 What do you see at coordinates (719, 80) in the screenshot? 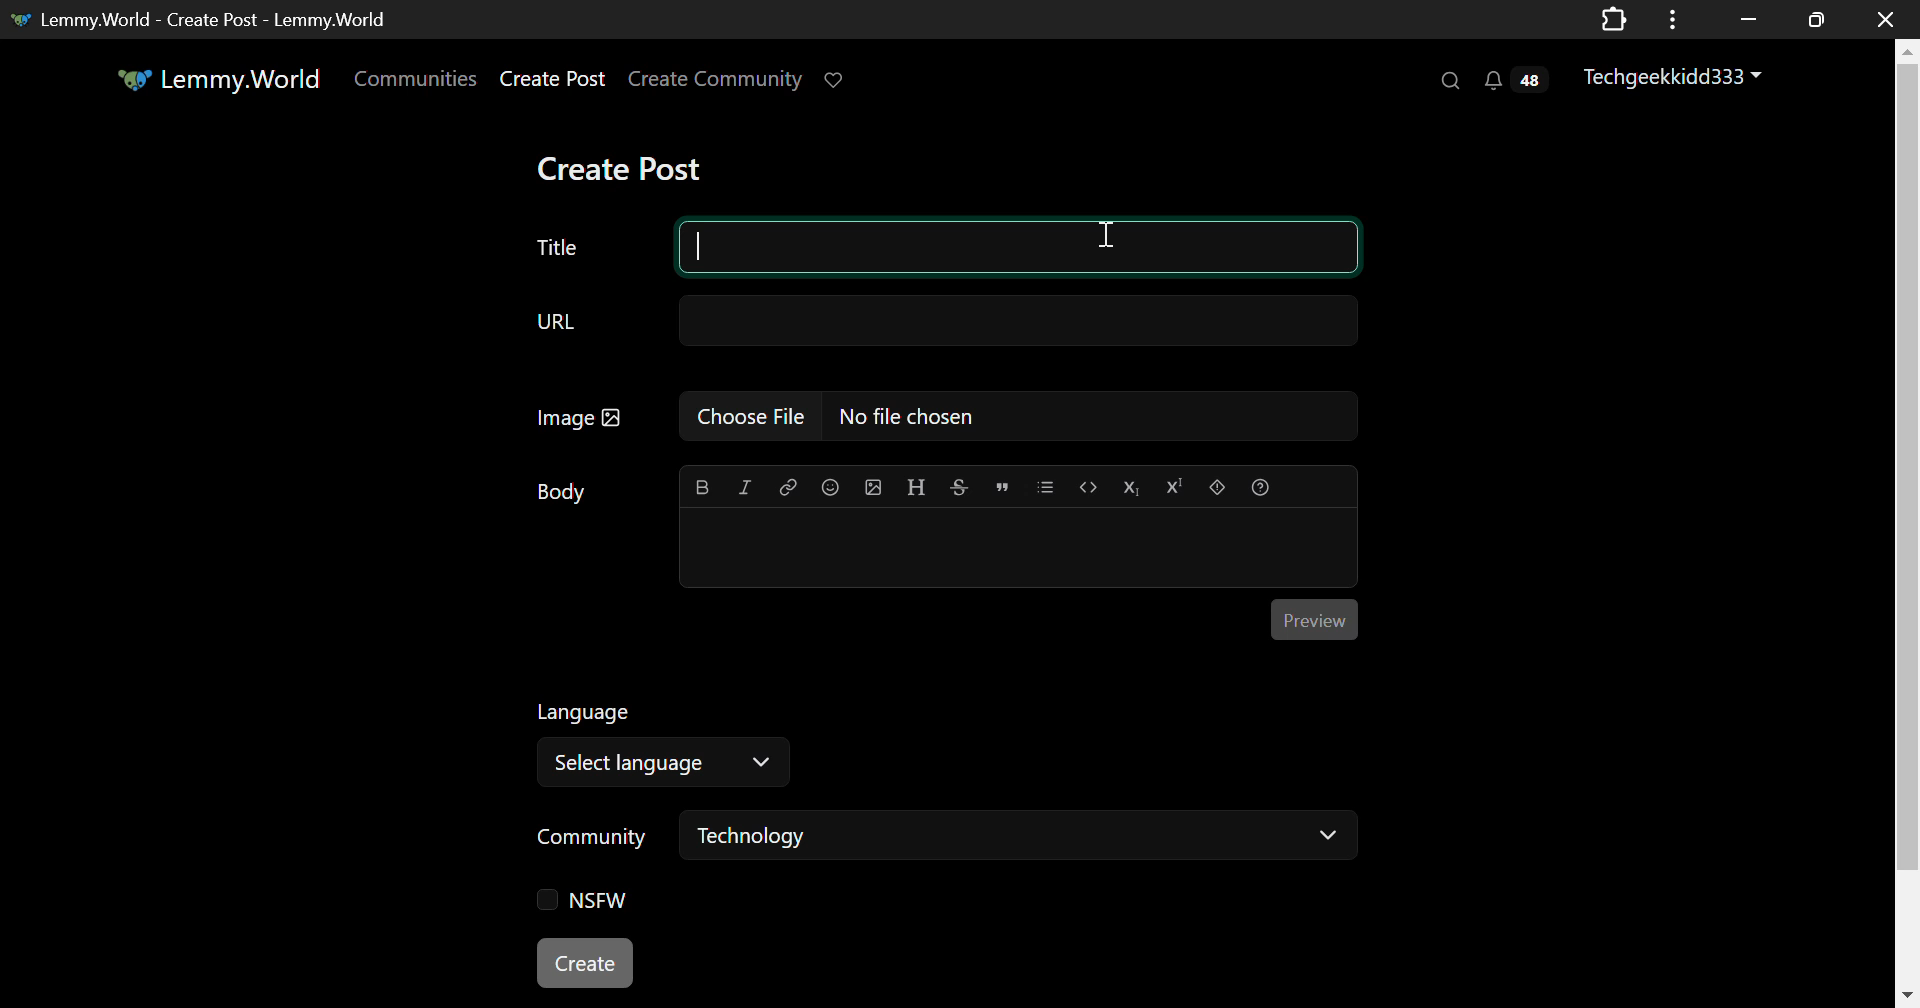
I see `Create Community` at bounding box center [719, 80].